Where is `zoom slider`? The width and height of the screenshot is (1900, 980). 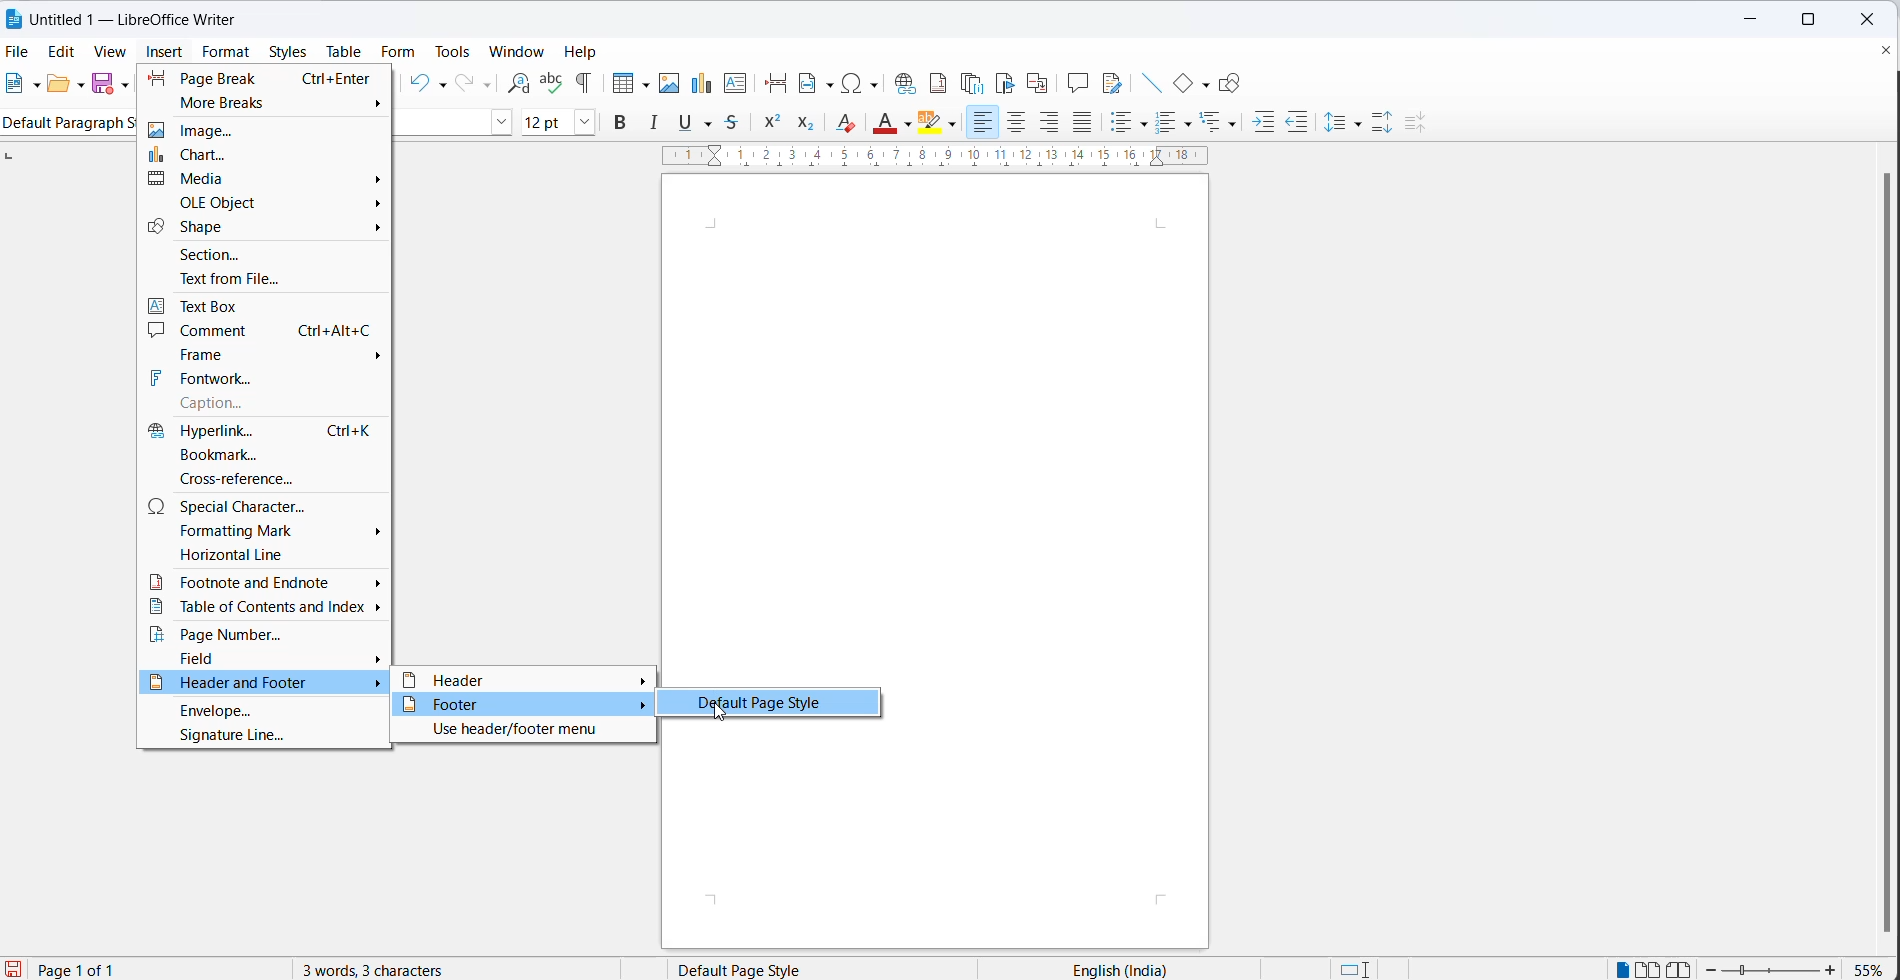
zoom slider is located at coordinates (1771, 971).